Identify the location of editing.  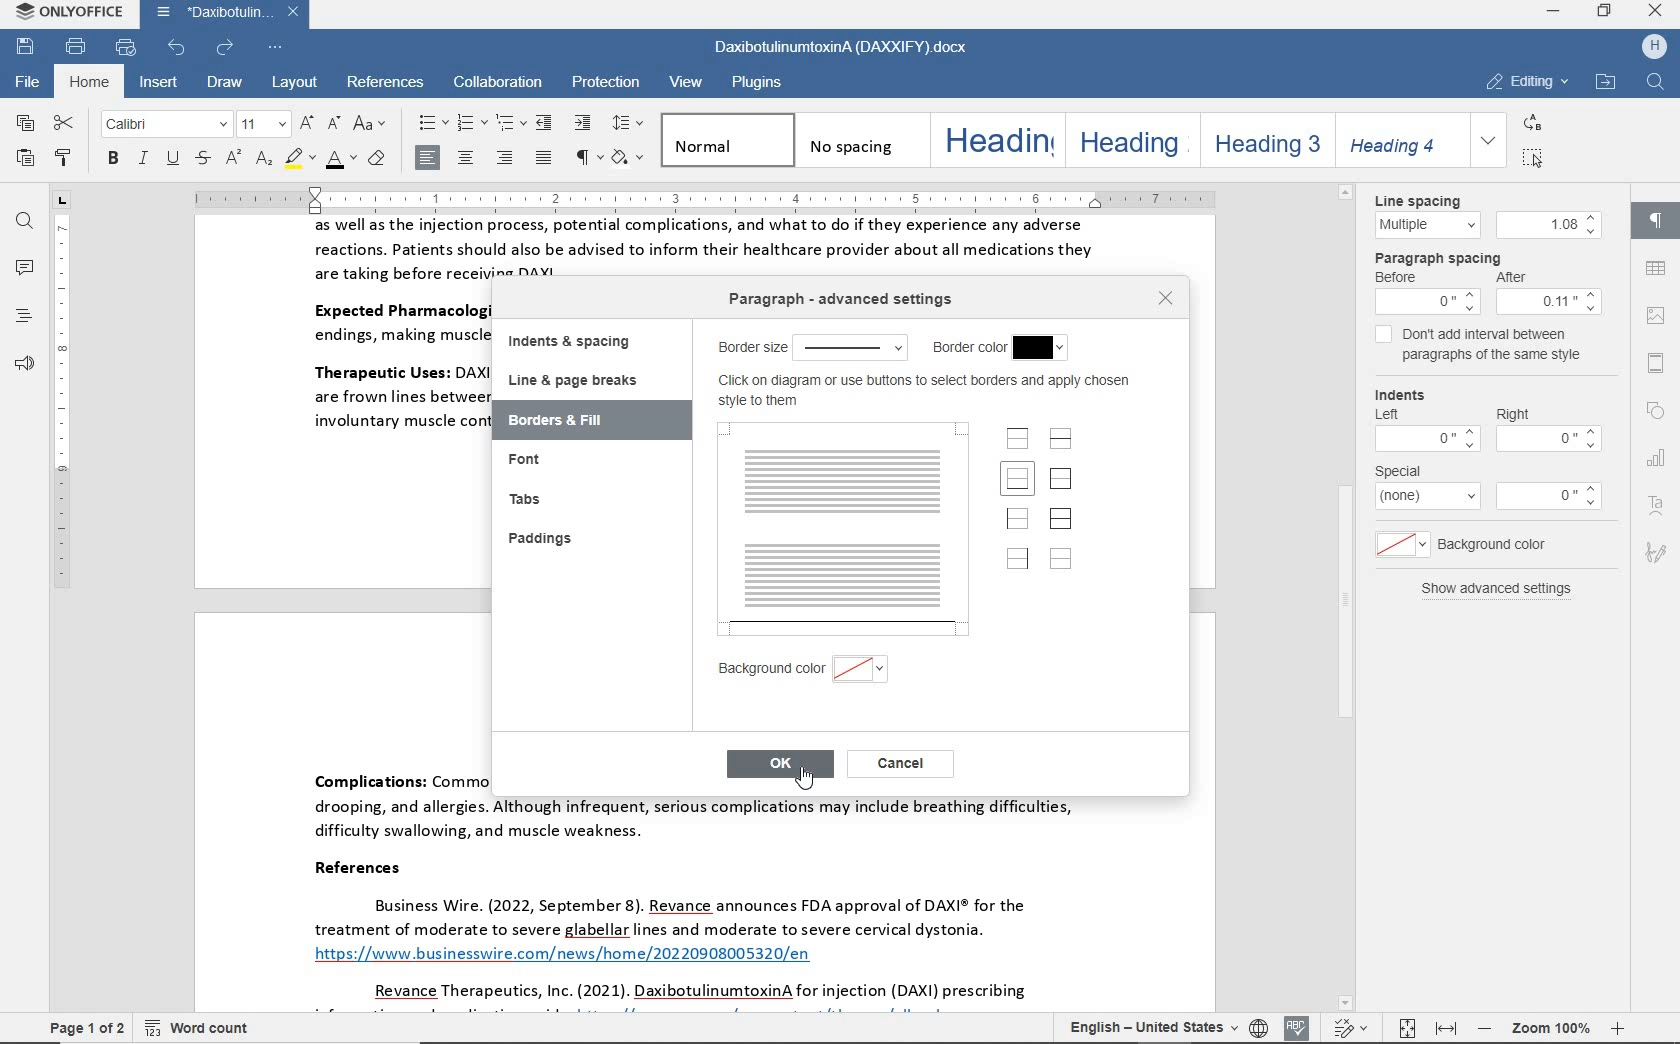
(1527, 82).